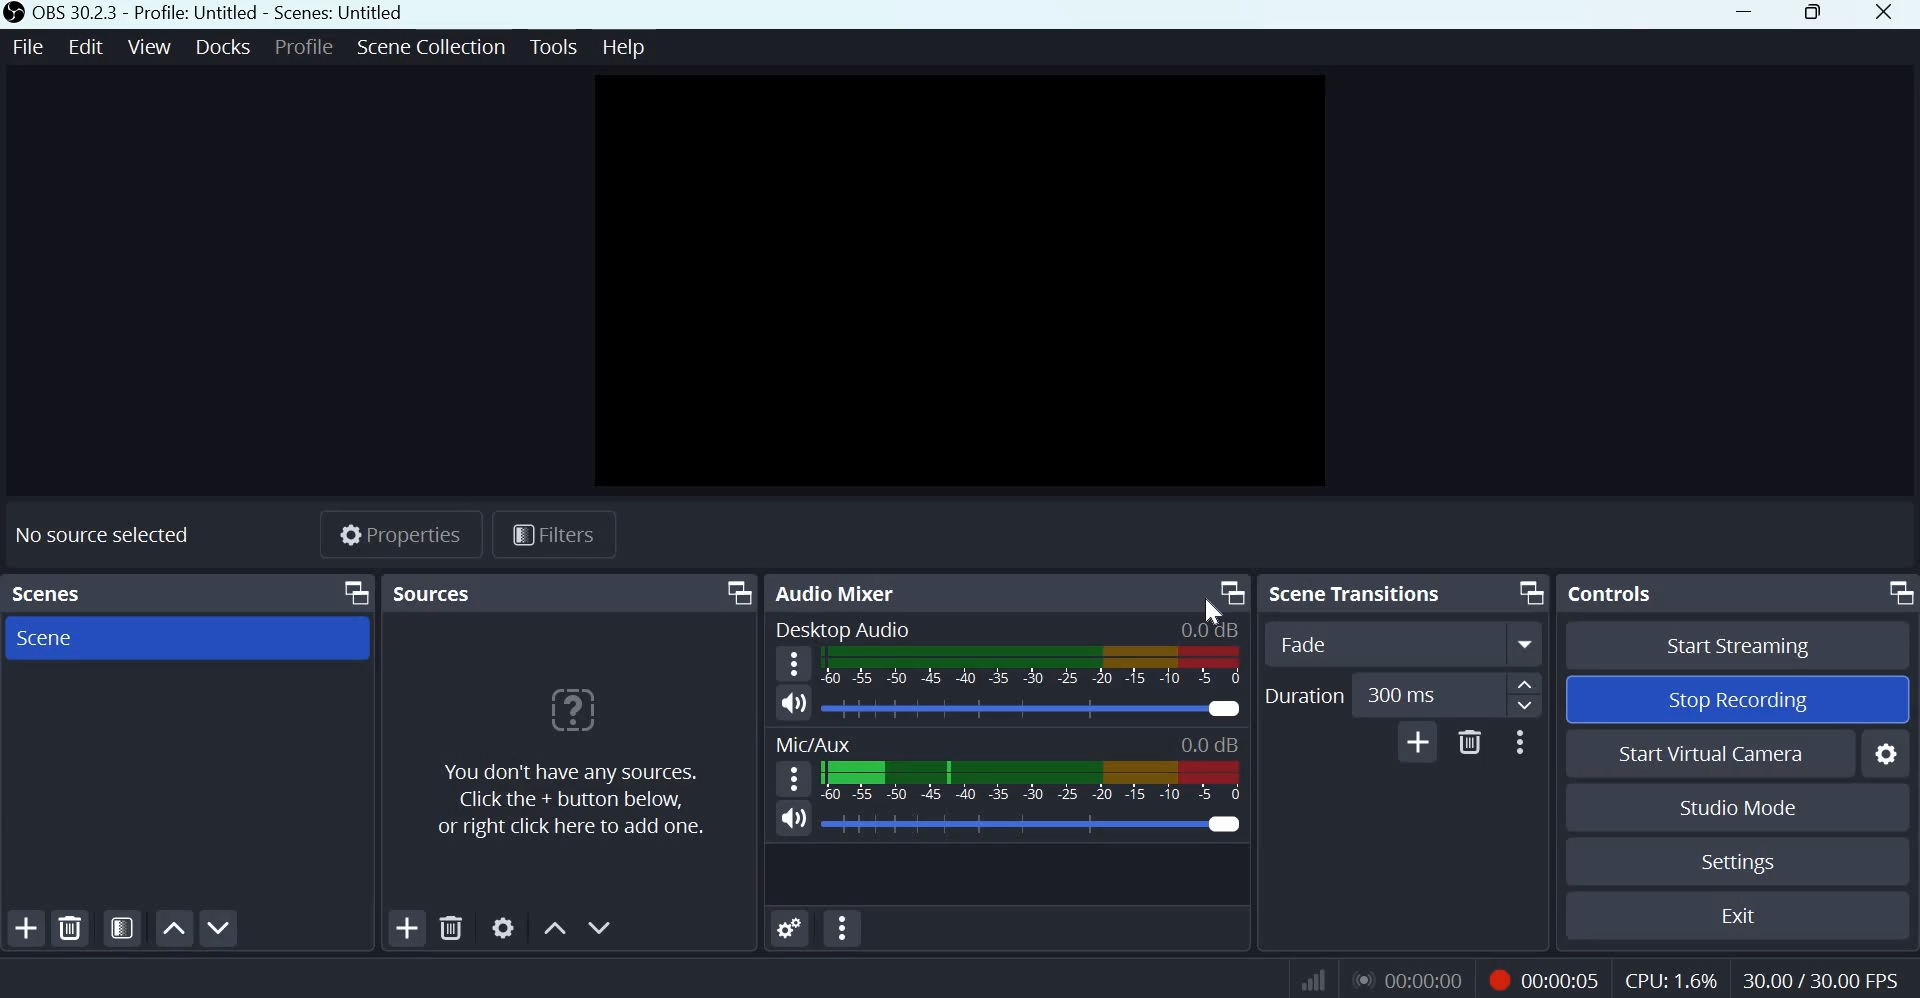  I want to click on Speaker icon, so click(795, 818).